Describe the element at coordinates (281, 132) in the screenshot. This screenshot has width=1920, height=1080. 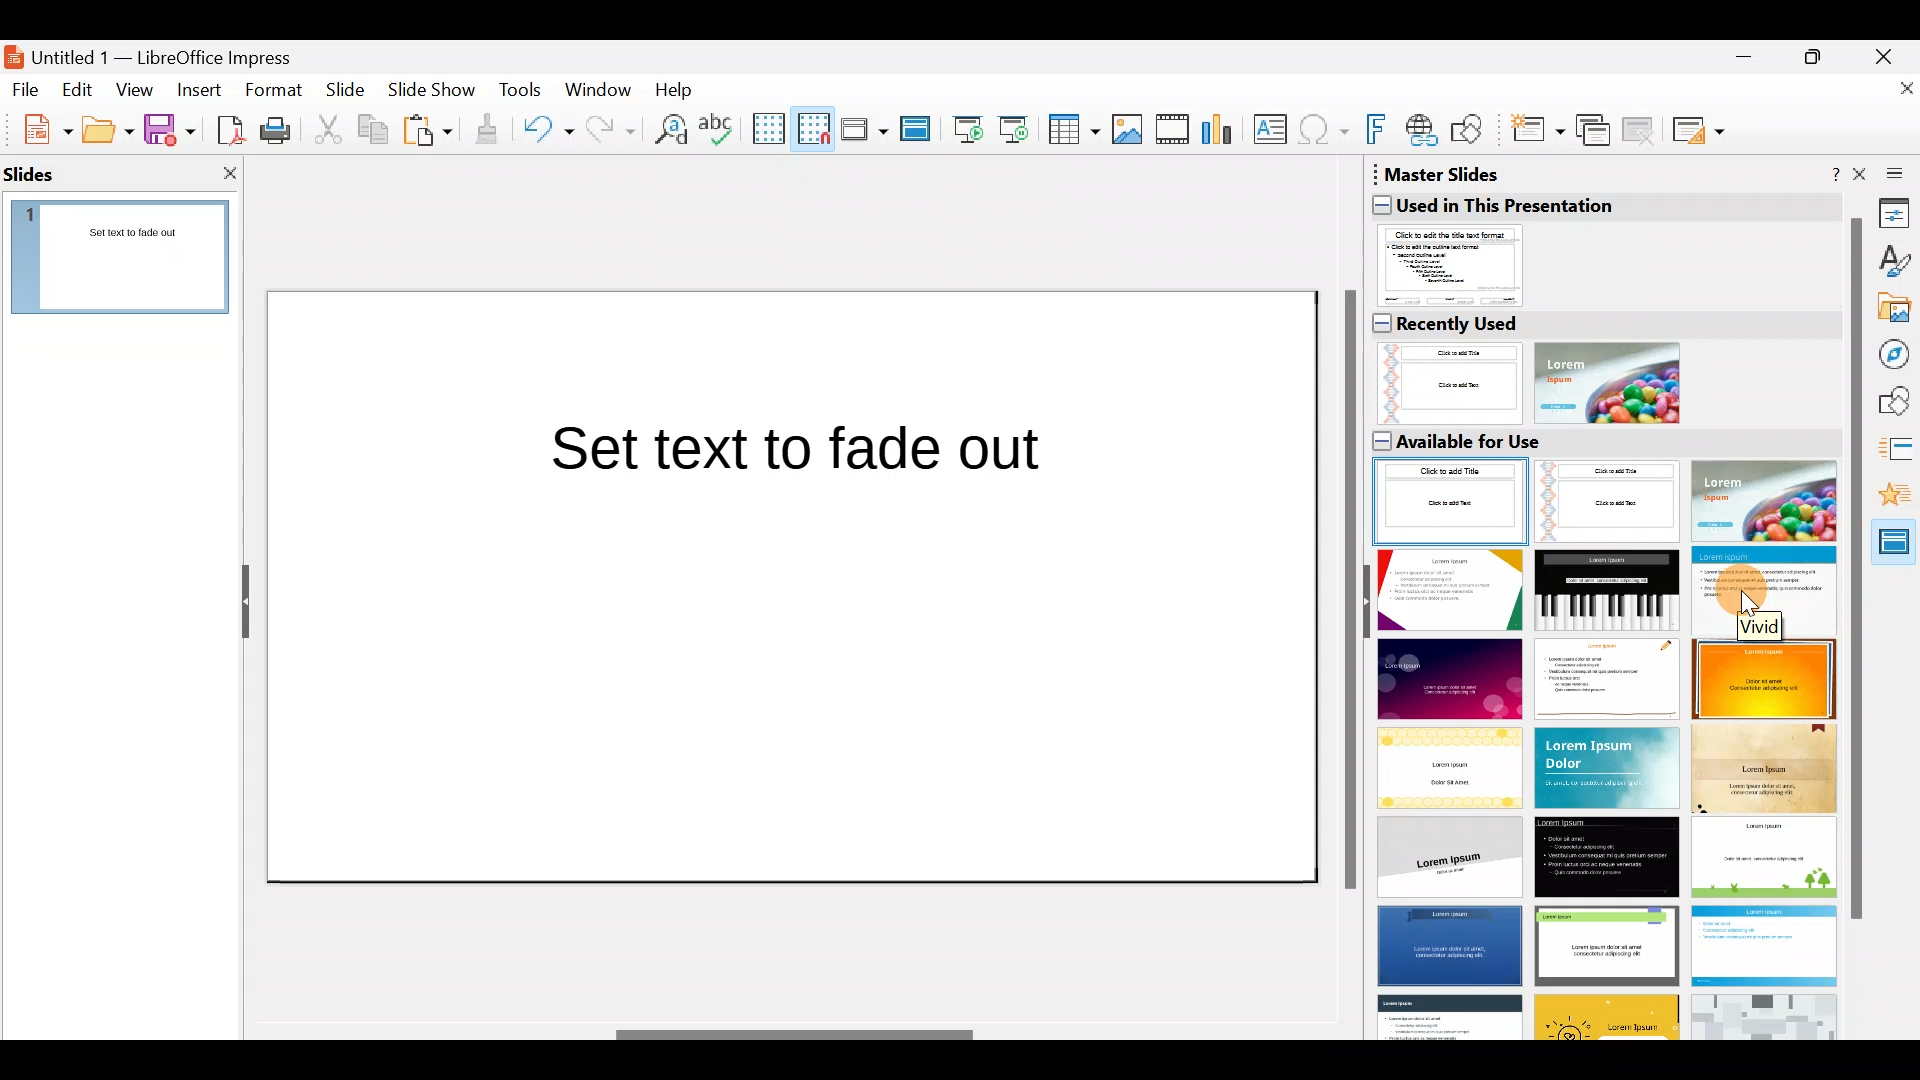
I see `Print` at that location.